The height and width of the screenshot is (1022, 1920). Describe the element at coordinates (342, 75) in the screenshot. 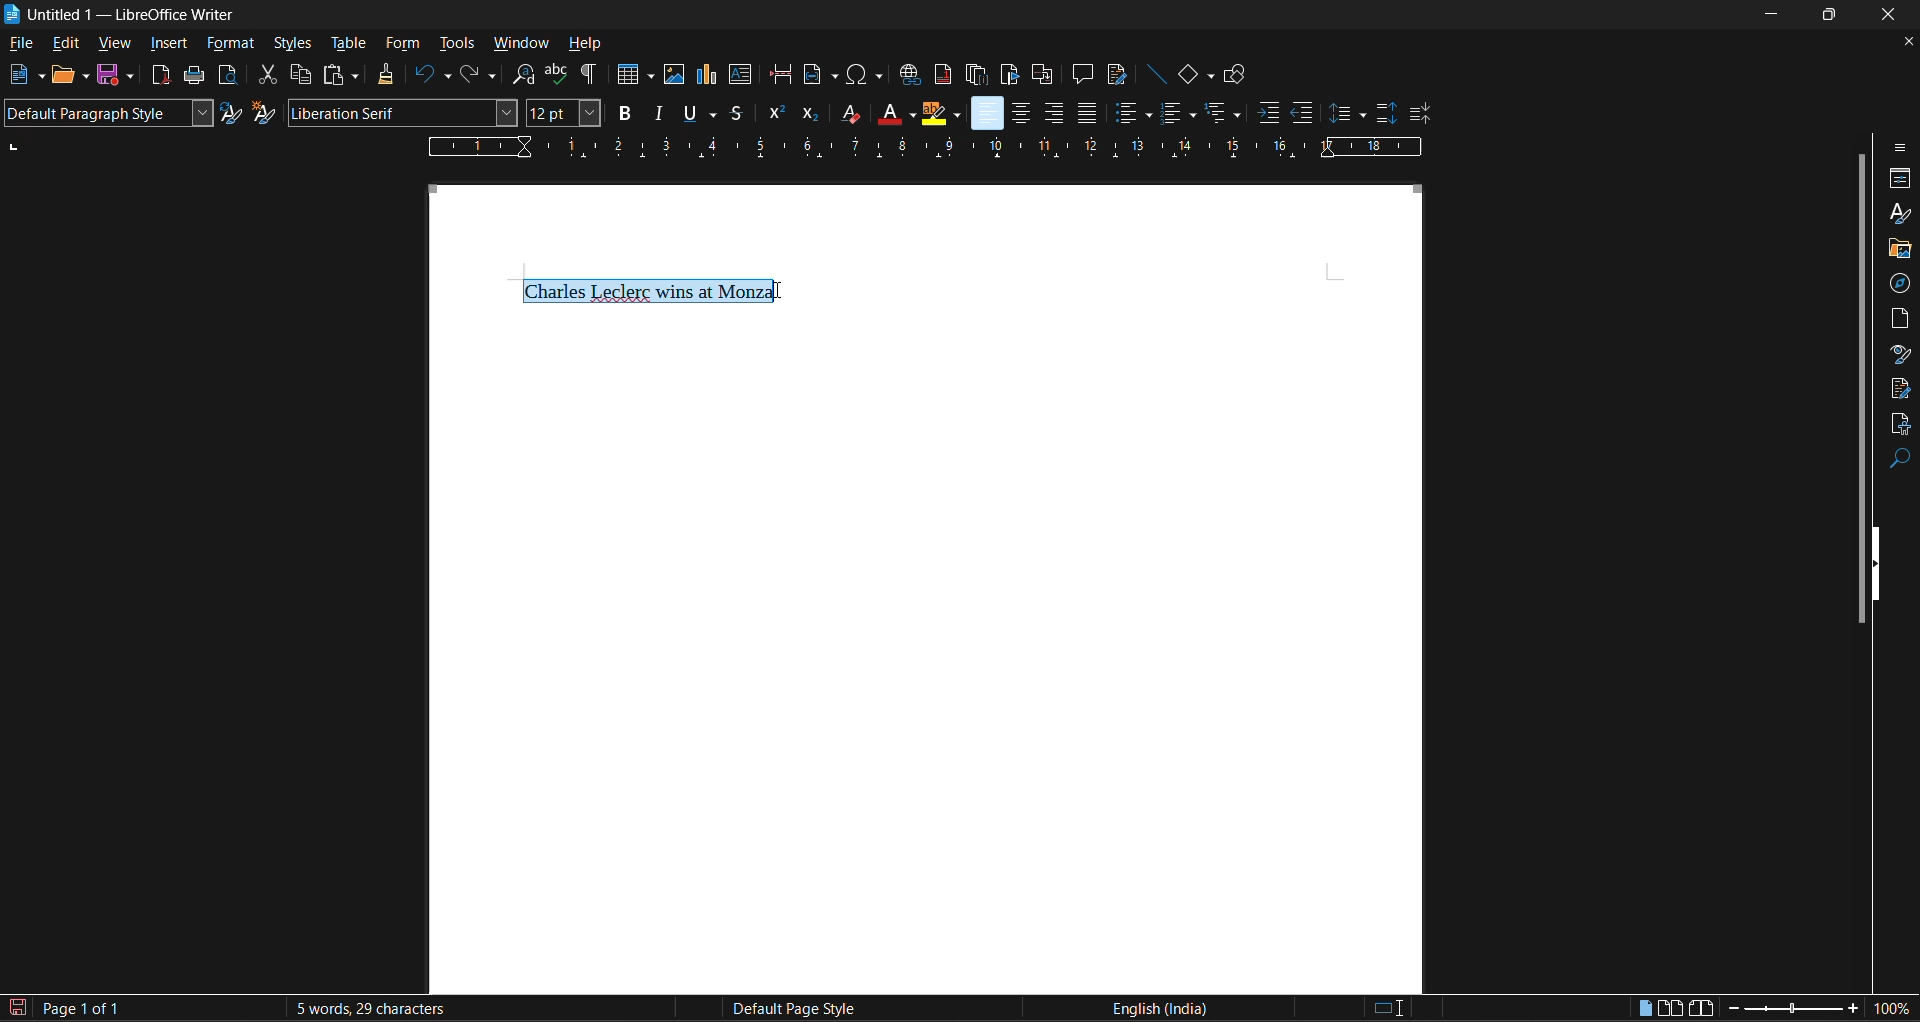

I see `paste` at that location.